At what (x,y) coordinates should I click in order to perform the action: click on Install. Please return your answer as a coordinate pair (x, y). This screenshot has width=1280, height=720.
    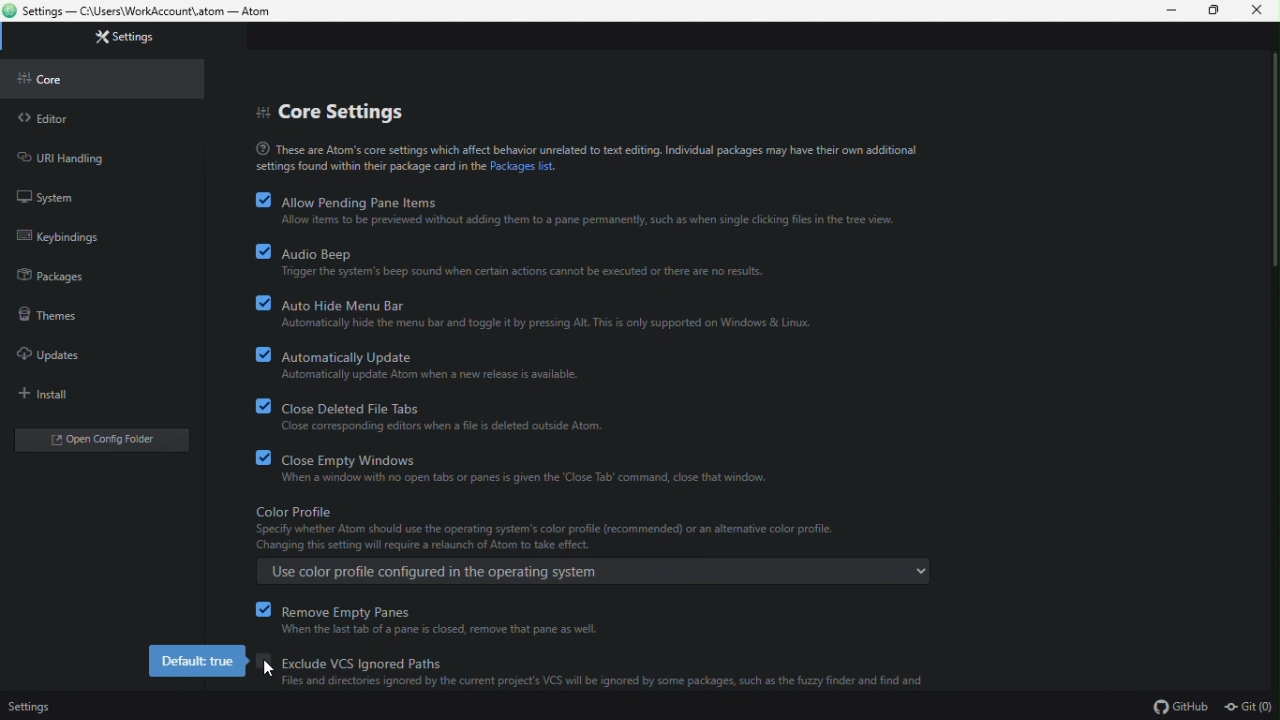
    Looking at the image, I should click on (93, 393).